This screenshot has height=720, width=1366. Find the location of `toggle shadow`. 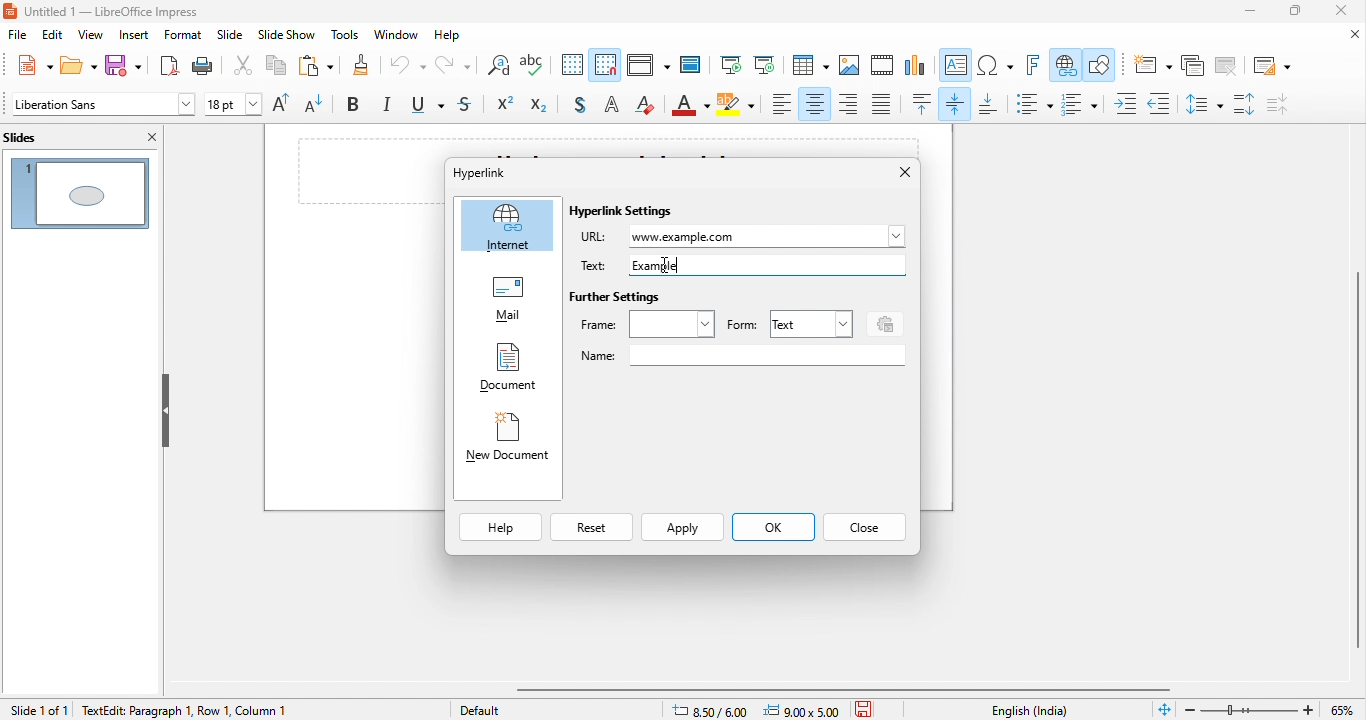

toggle shadow is located at coordinates (578, 106).